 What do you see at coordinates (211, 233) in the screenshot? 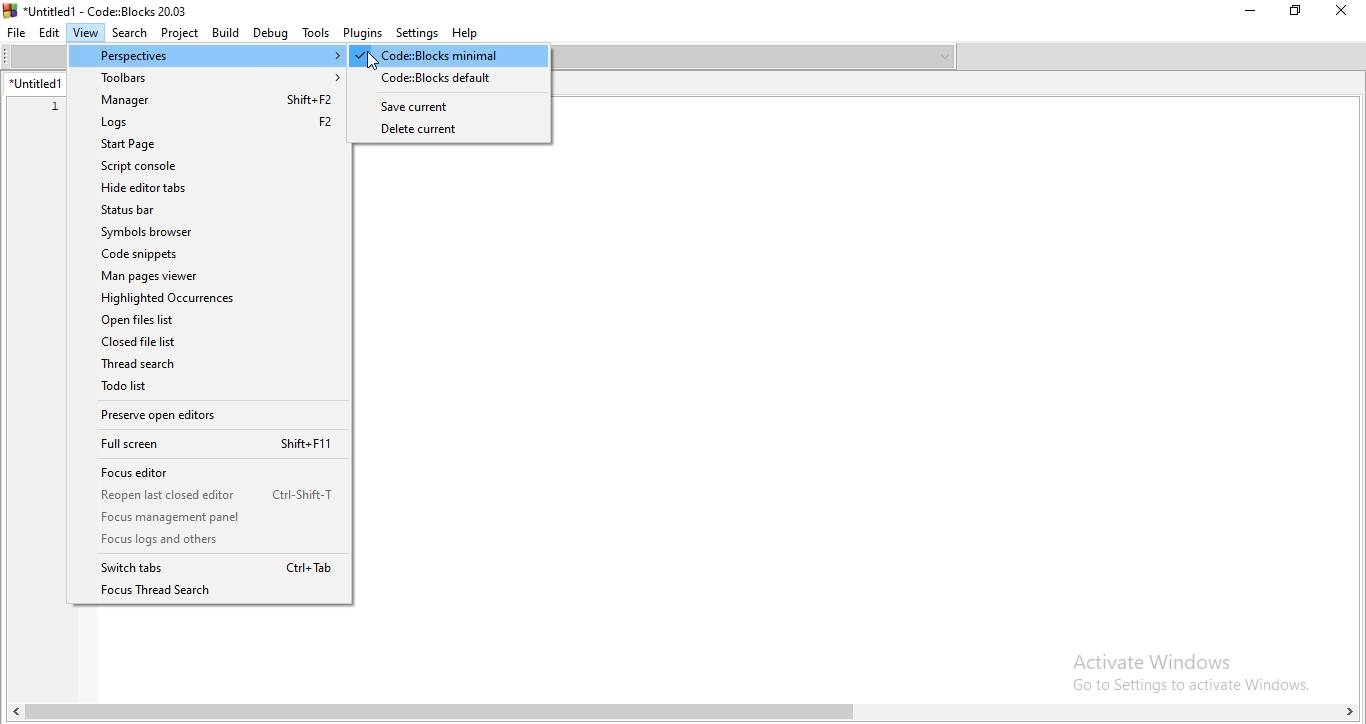
I see `Symbols browser` at bounding box center [211, 233].